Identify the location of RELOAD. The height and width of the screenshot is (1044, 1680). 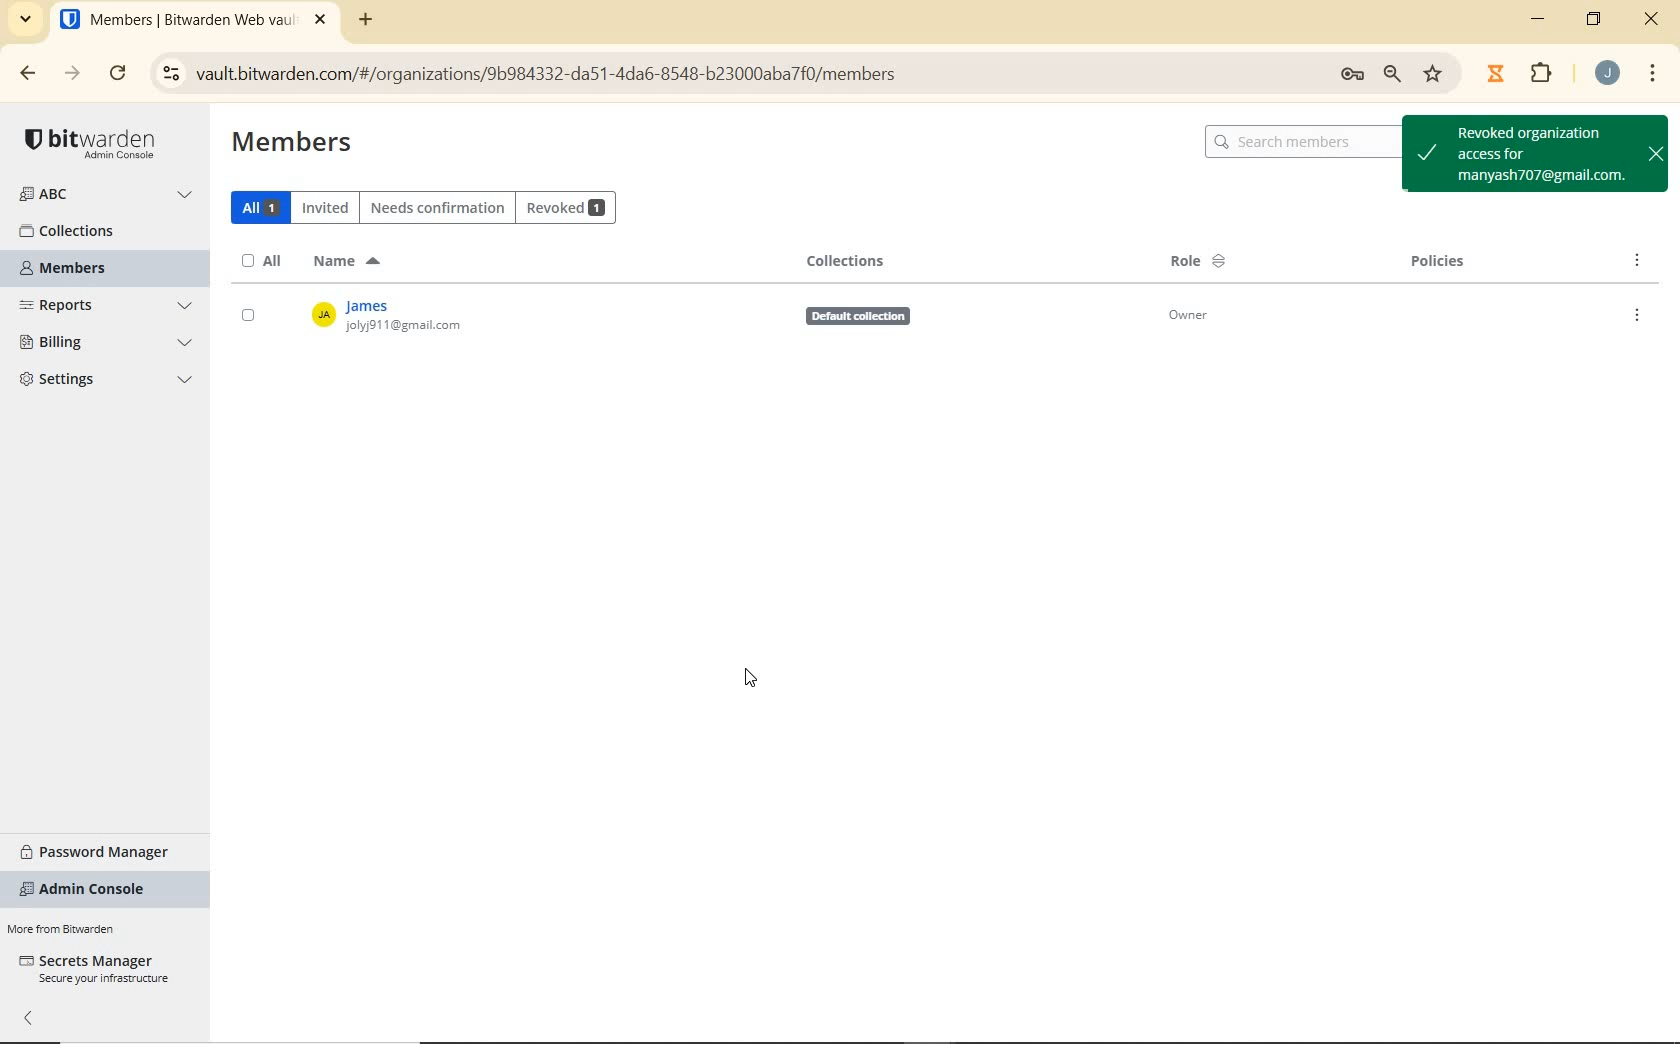
(118, 75).